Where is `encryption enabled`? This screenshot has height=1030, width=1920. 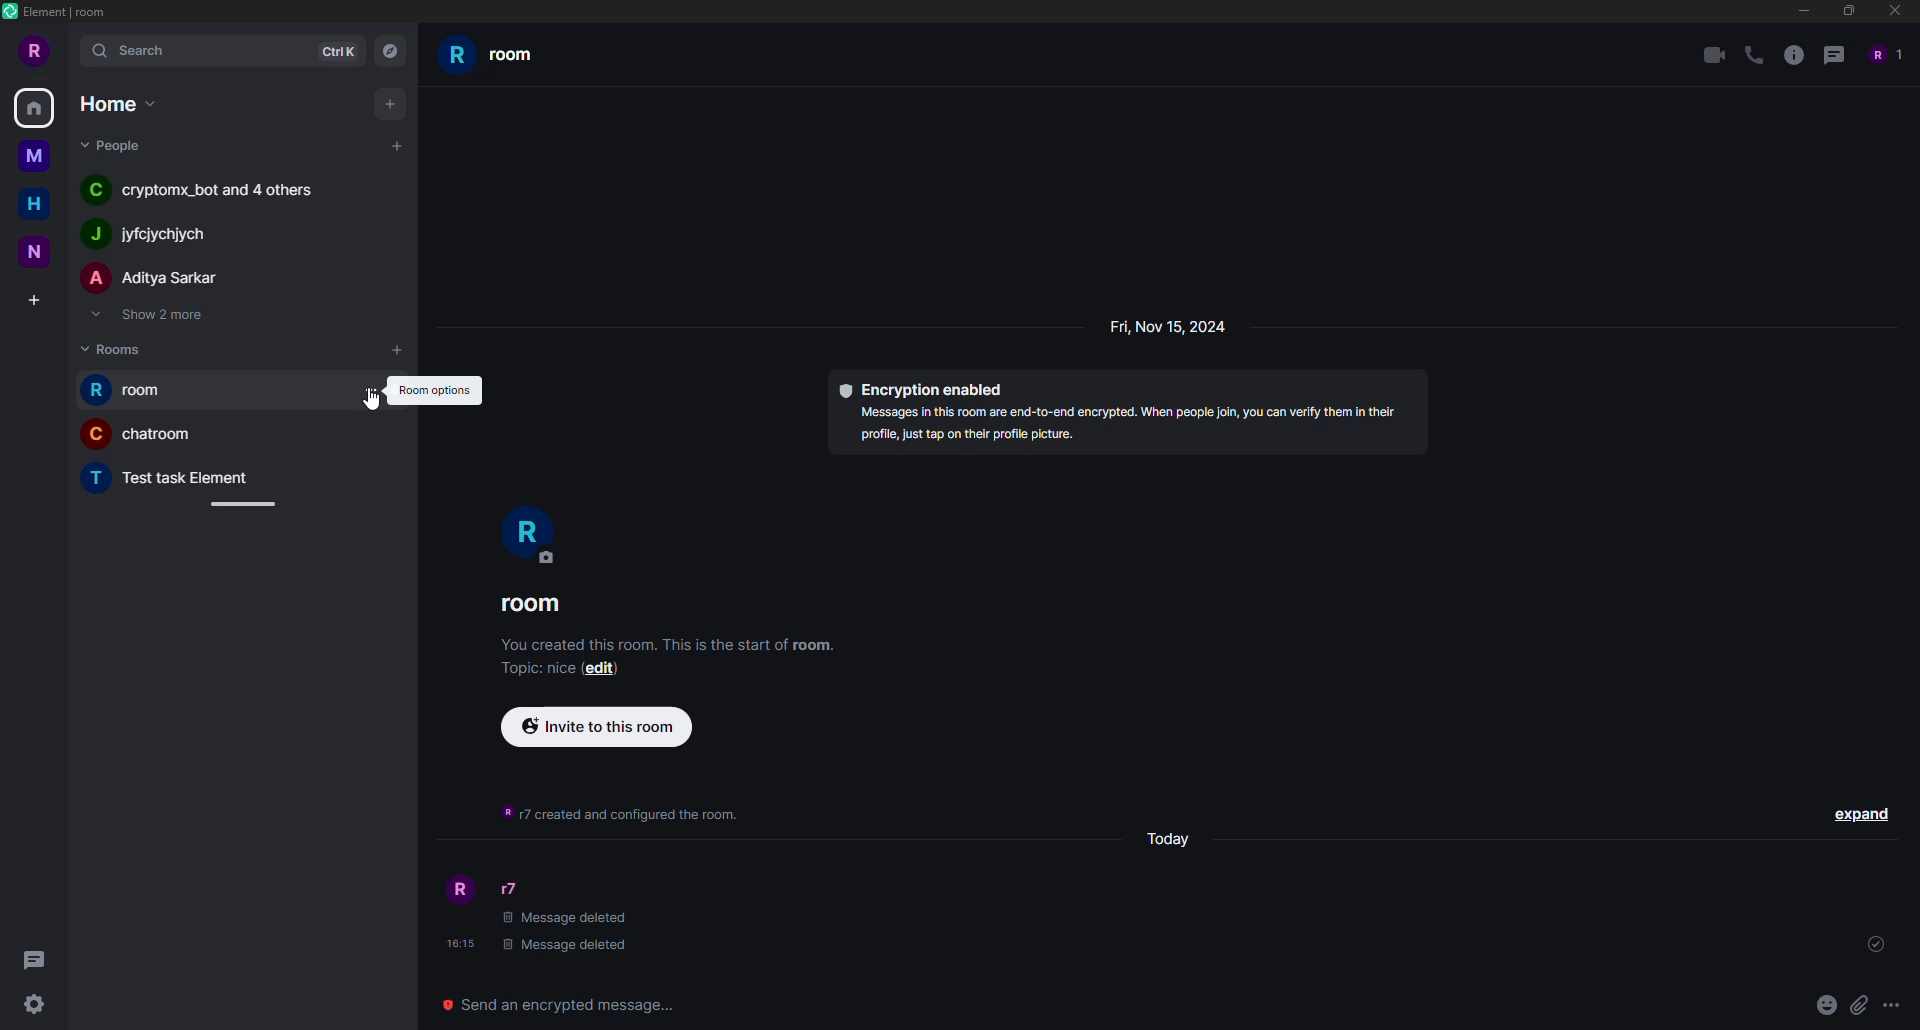
encryption enabled is located at coordinates (925, 388).